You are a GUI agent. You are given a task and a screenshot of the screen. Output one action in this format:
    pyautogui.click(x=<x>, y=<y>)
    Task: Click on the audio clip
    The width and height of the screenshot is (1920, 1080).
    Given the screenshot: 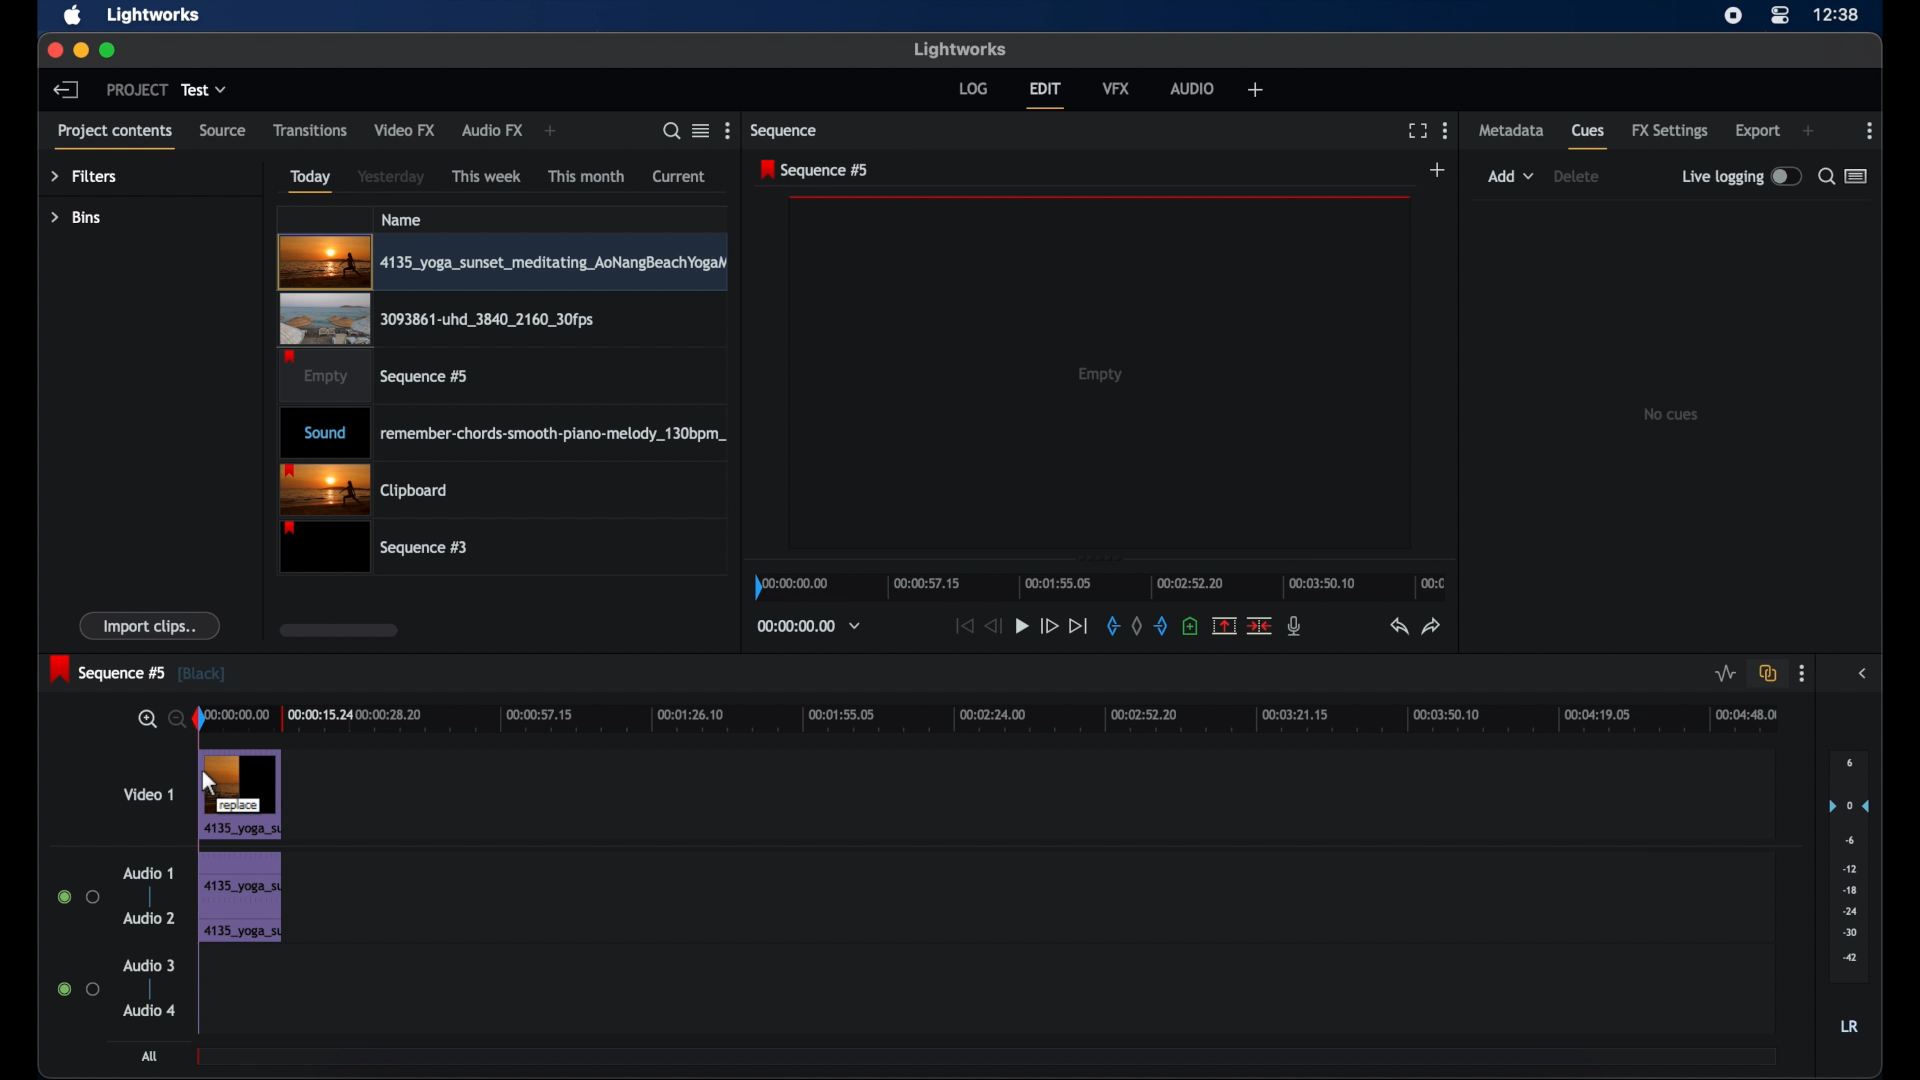 What is the action you would take?
    pyautogui.click(x=503, y=433)
    